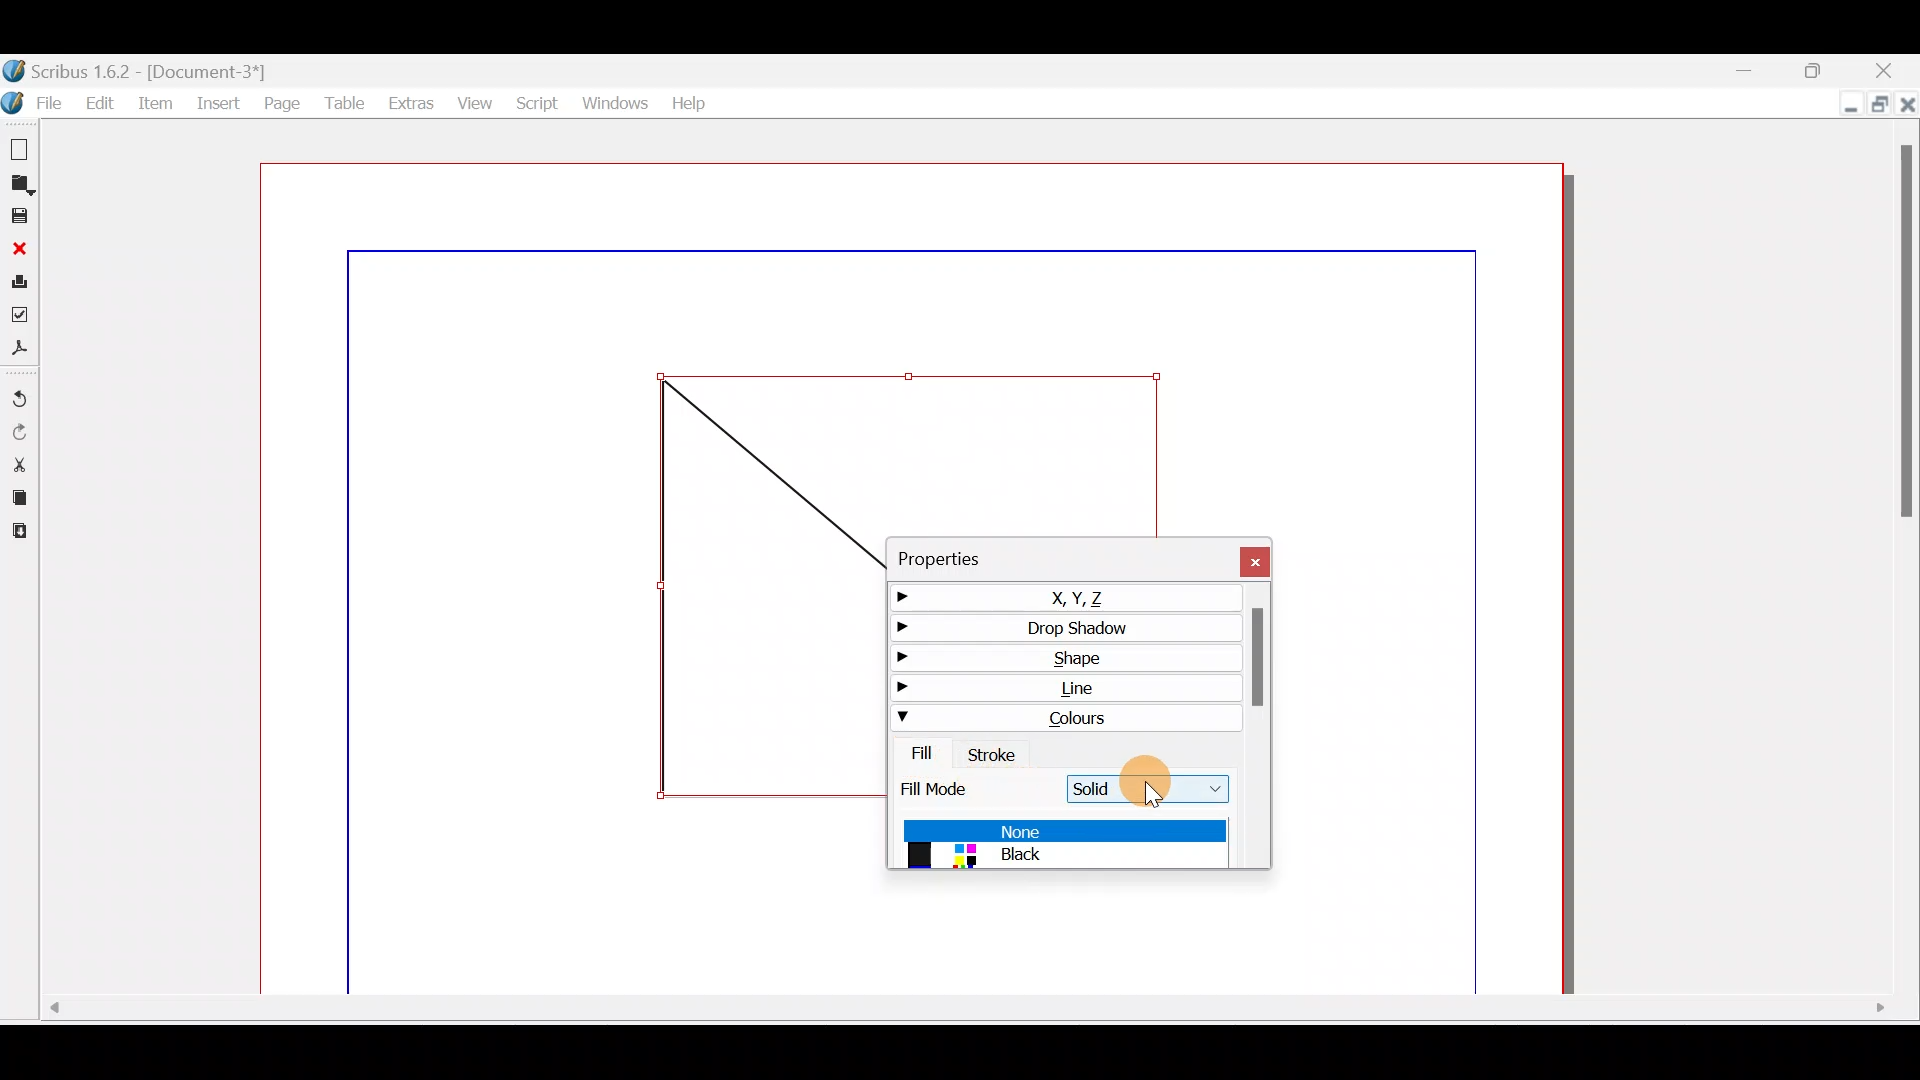 The image size is (1920, 1080). What do you see at coordinates (24, 312) in the screenshot?
I see `Preflight verifier` at bounding box center [24, 312].